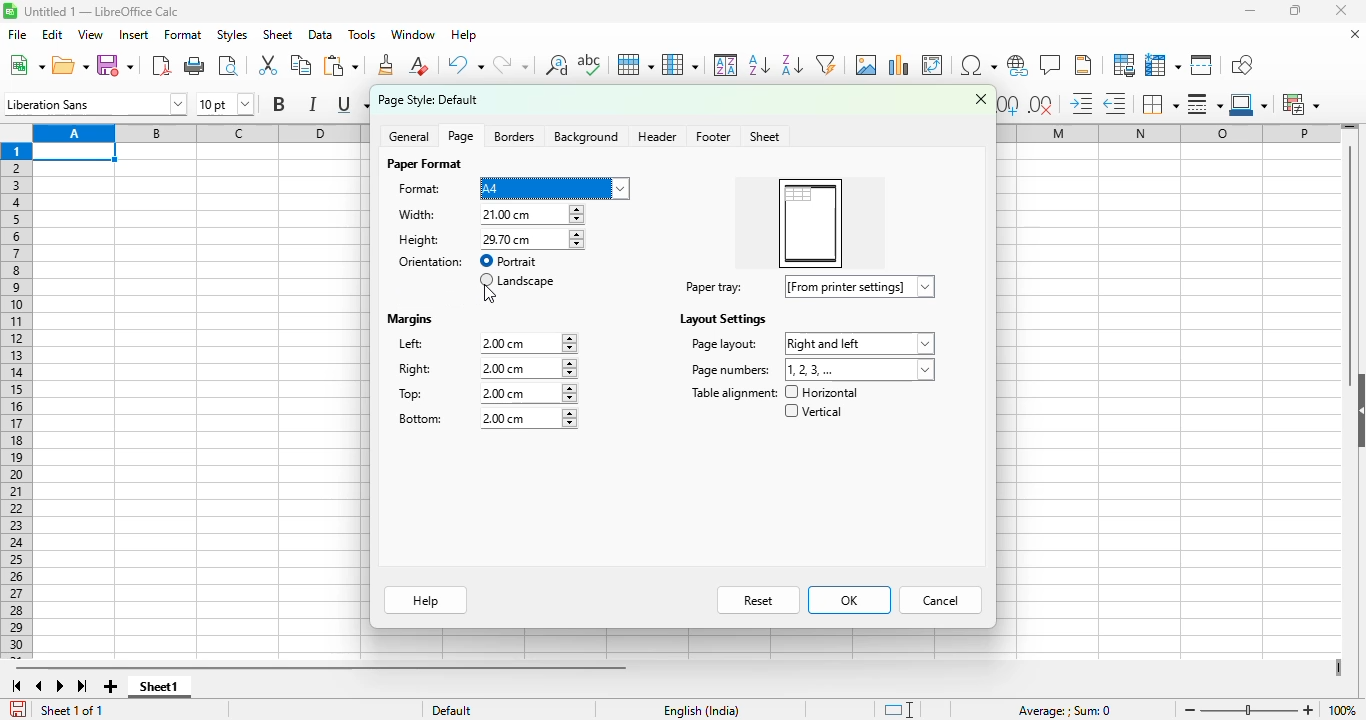 Image resolution: width=1366 pixels, height=720 pixels. I want to click on page style default, so click(429, 100).